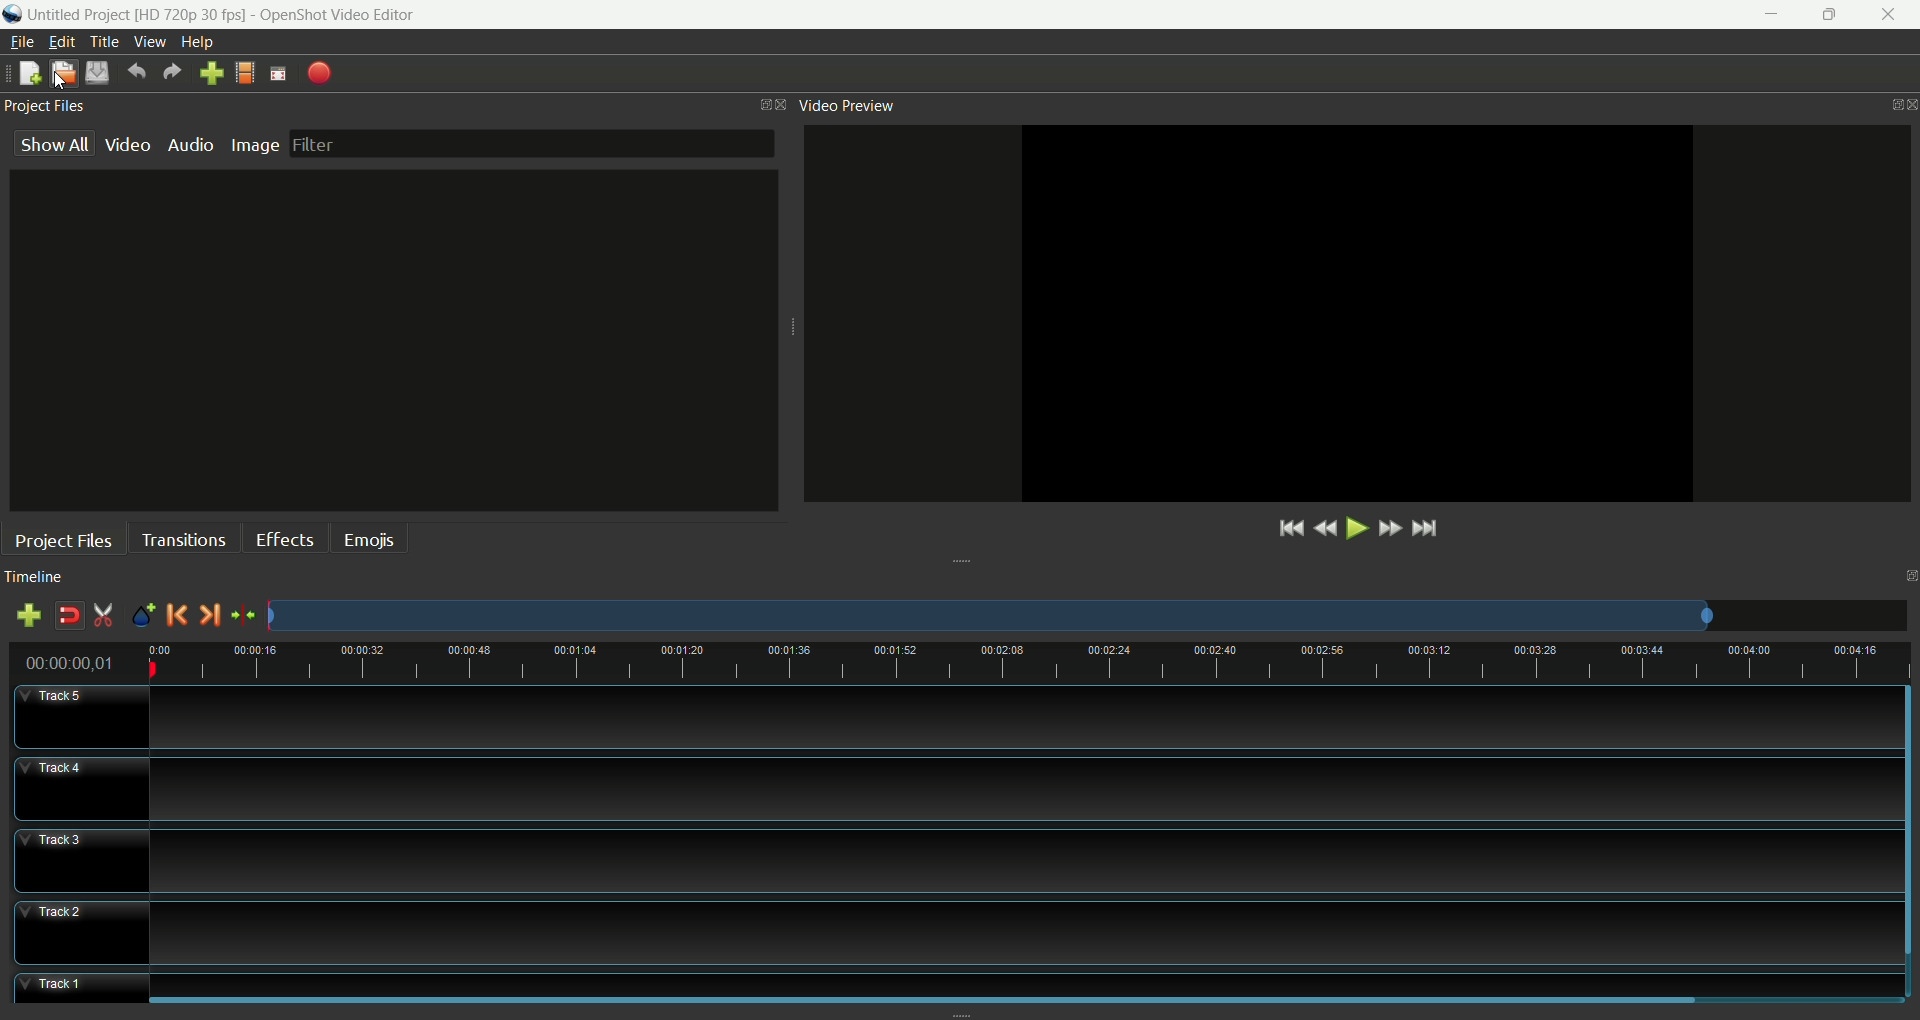 Image resolution: width=1920 pixels, height=1020 pixels. What do you see at coordinates (49, 142) in the screenshot?
I see `show all` at bounding box center [49, 142].